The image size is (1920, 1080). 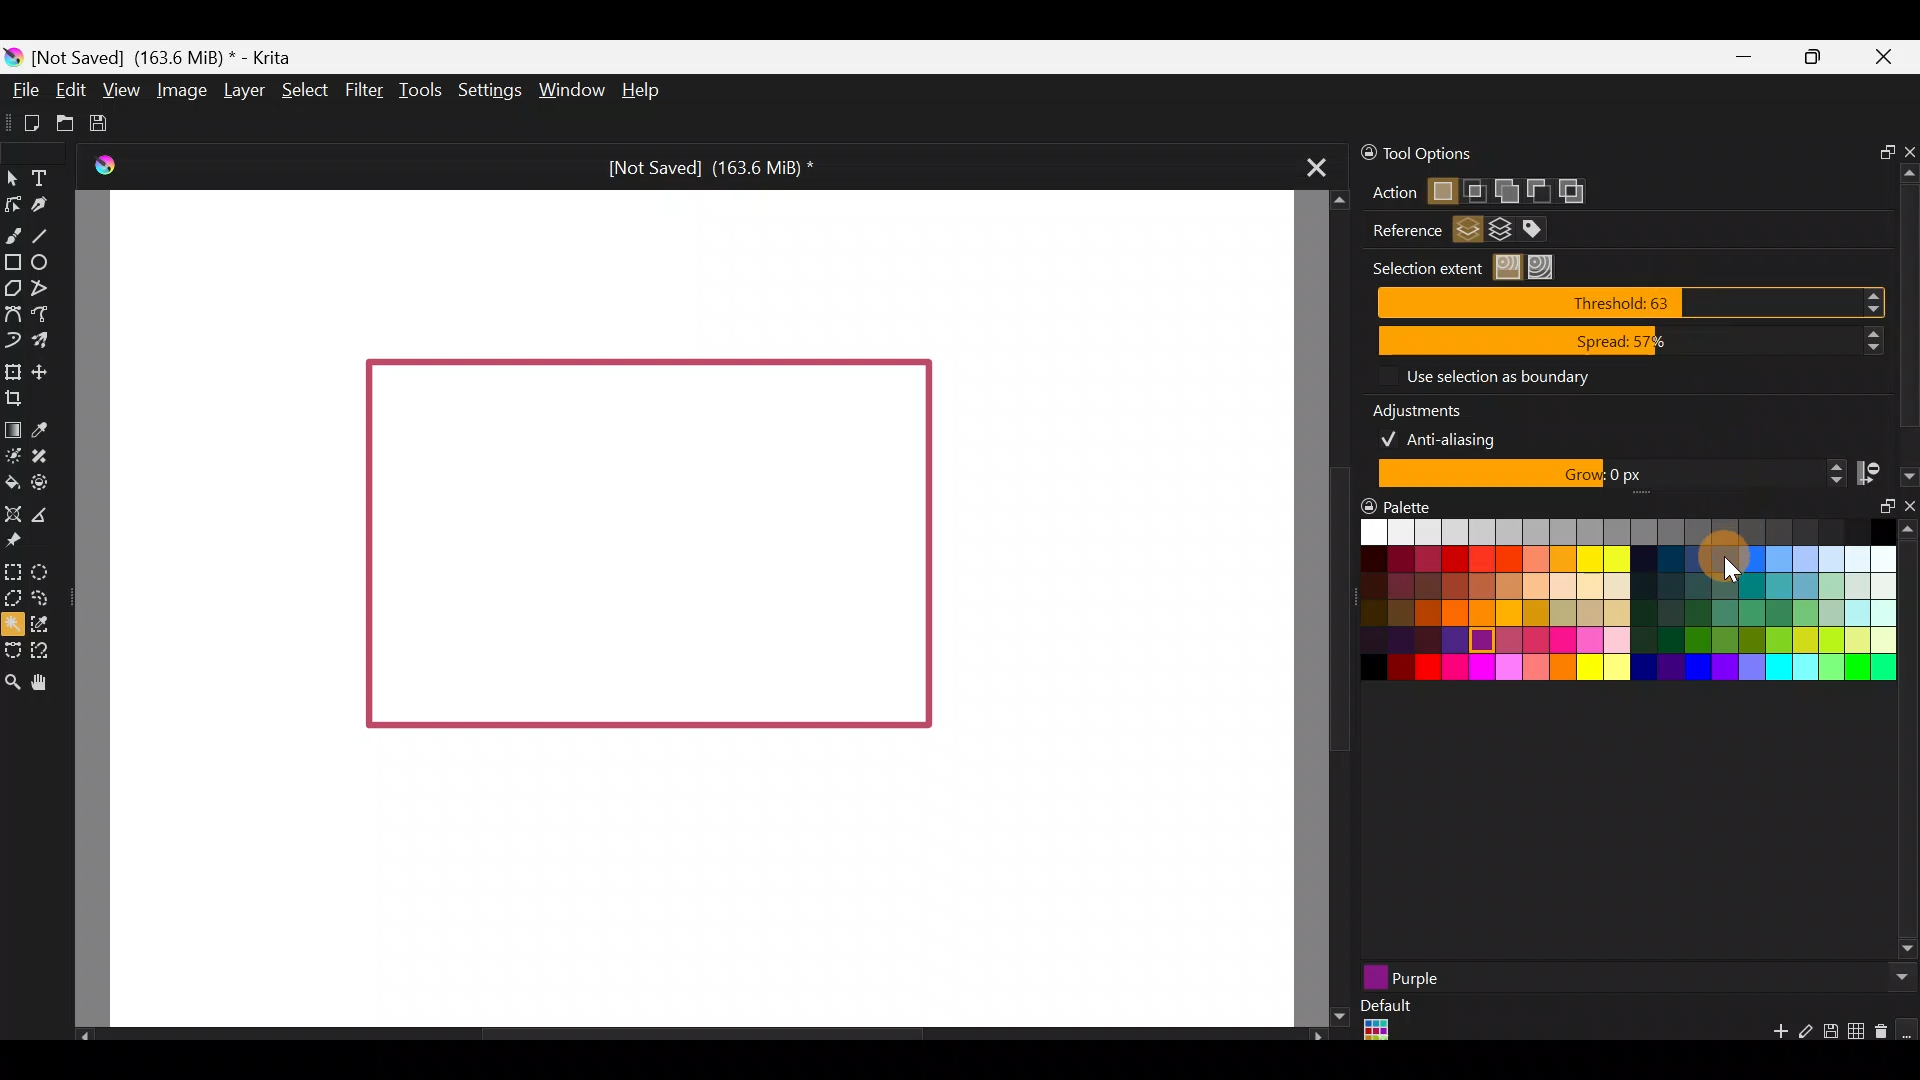 What do you see at coordinates (1908, 303) in the screenshot?
I see `Scroll  bar` at bounding box center [1908, 303].